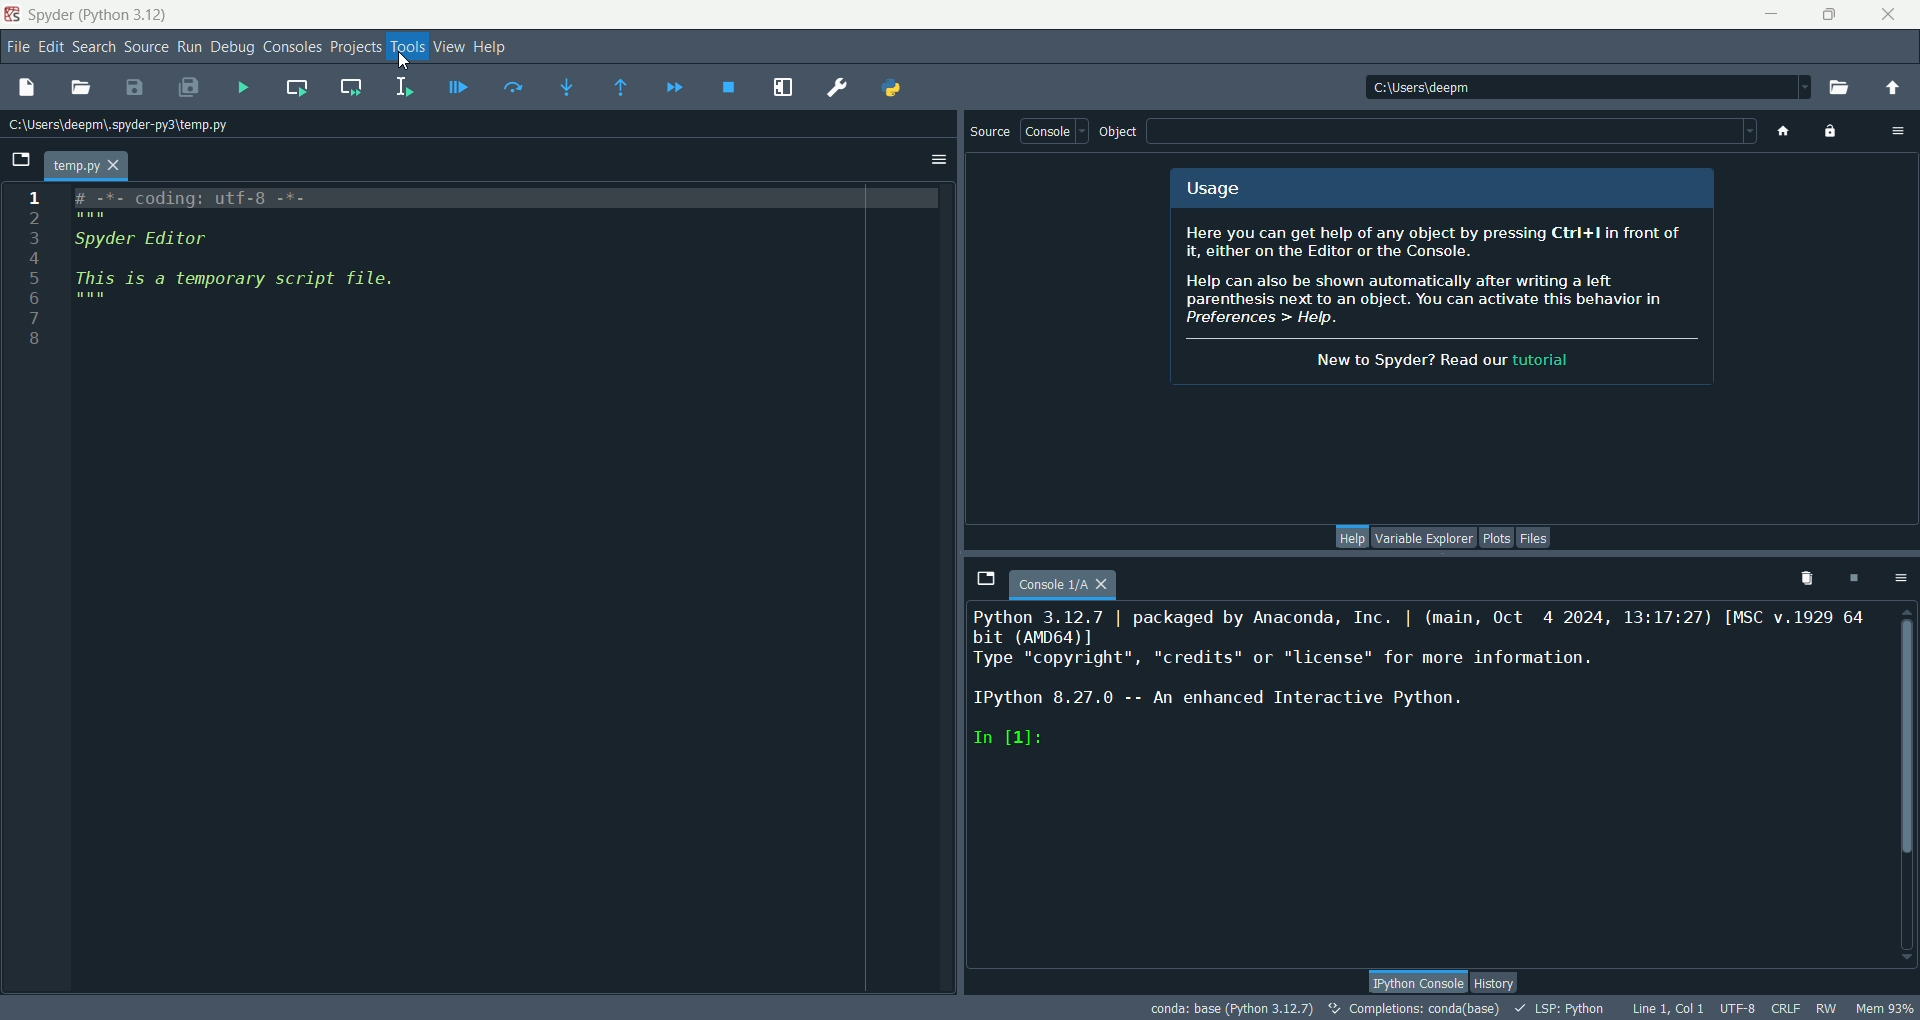 This screenshot has width=1920, height=1020. What do you see at coordinates (989, 136) in the screenshot?
I see `source` at bounding box center [989, 136].